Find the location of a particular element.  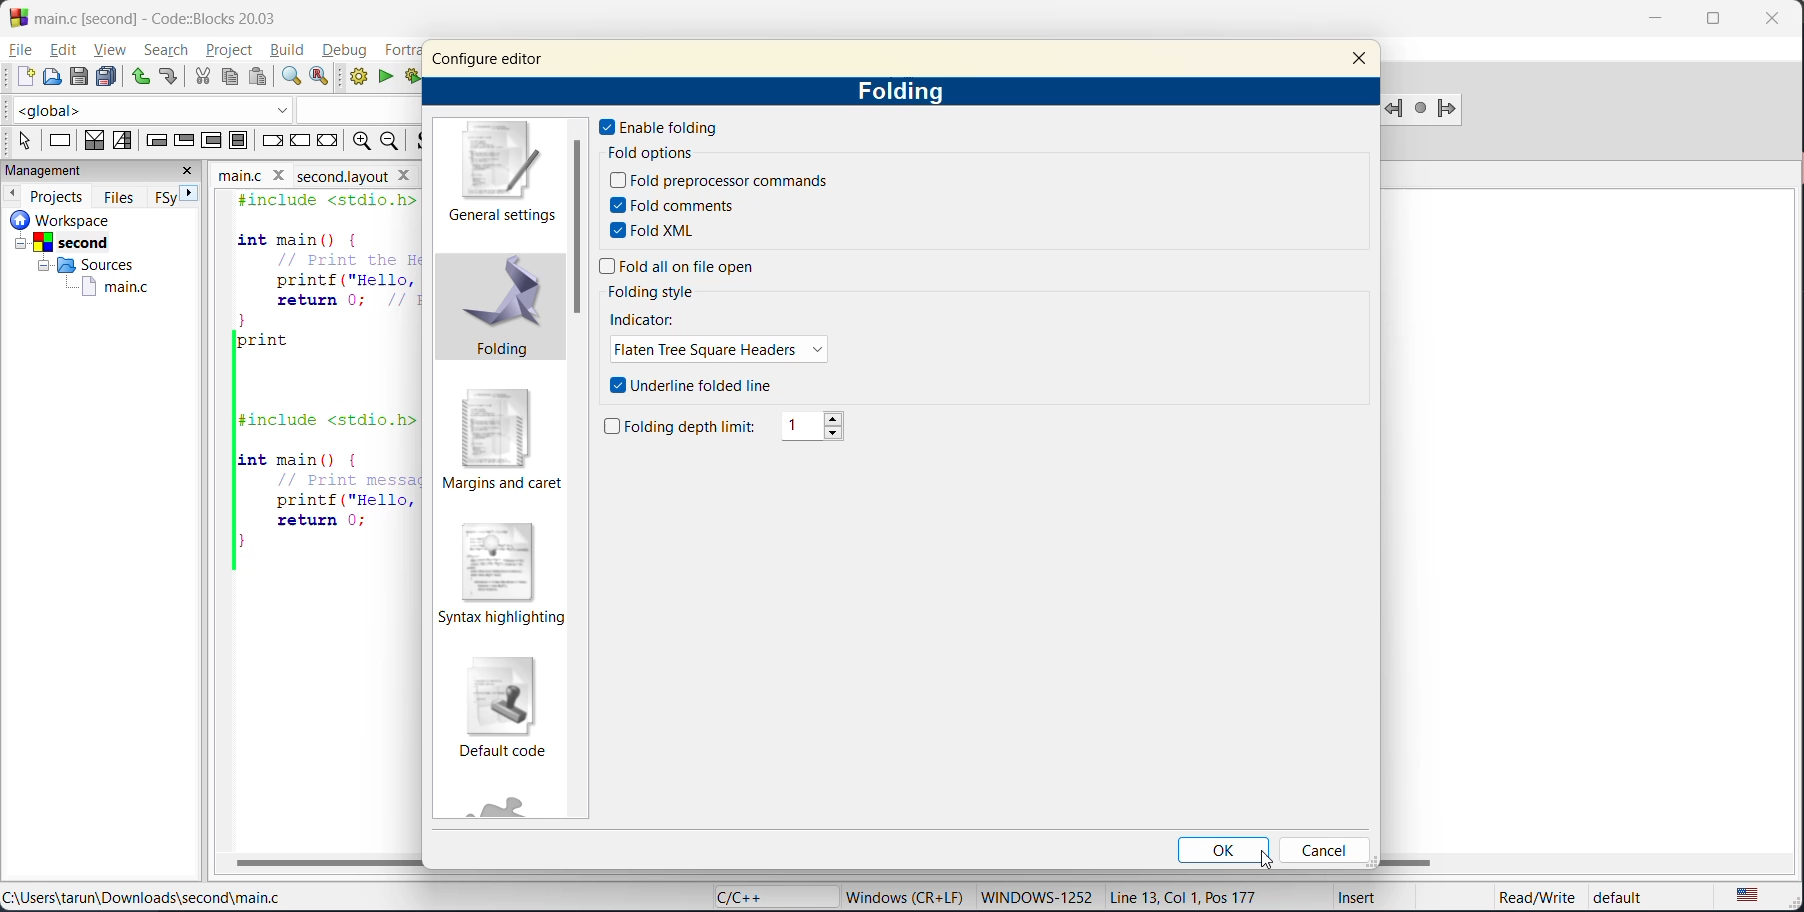

project is located at coordinates (229, 50).